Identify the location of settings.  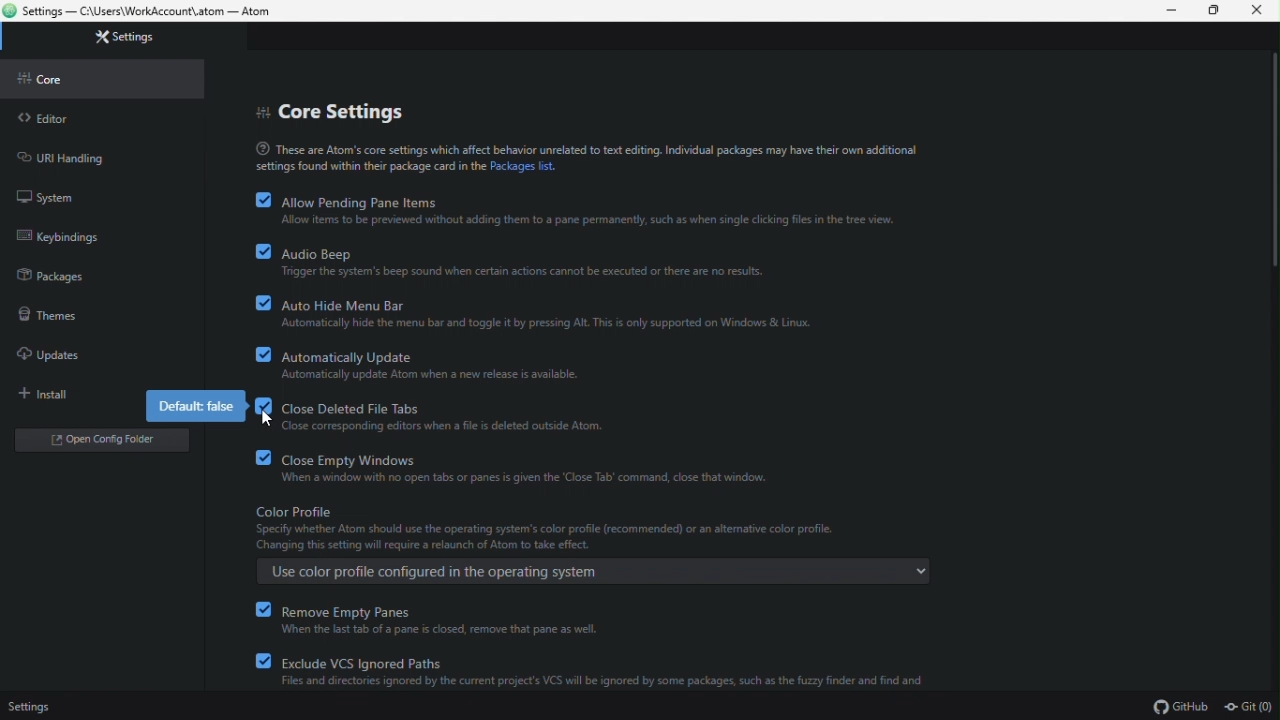
(124, 38).